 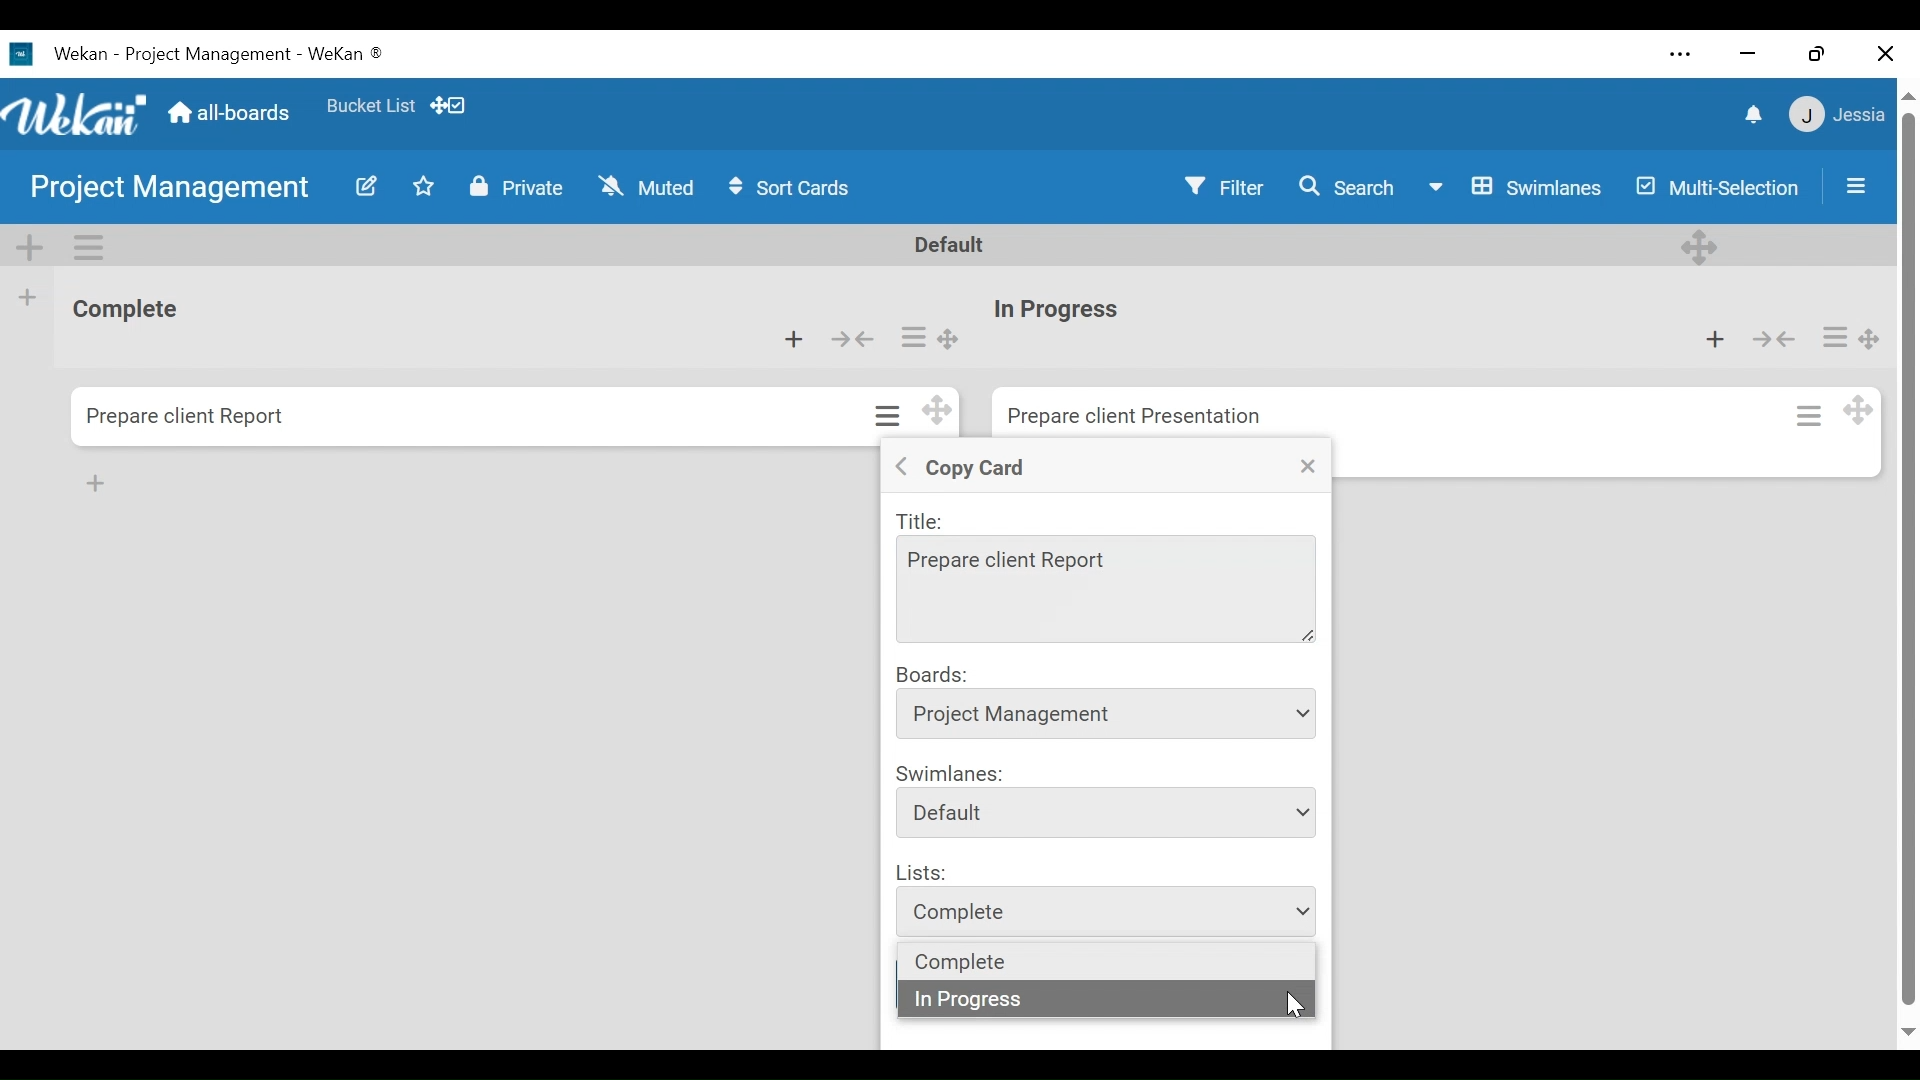 I want to click on Back, so click(x=899, y=465).